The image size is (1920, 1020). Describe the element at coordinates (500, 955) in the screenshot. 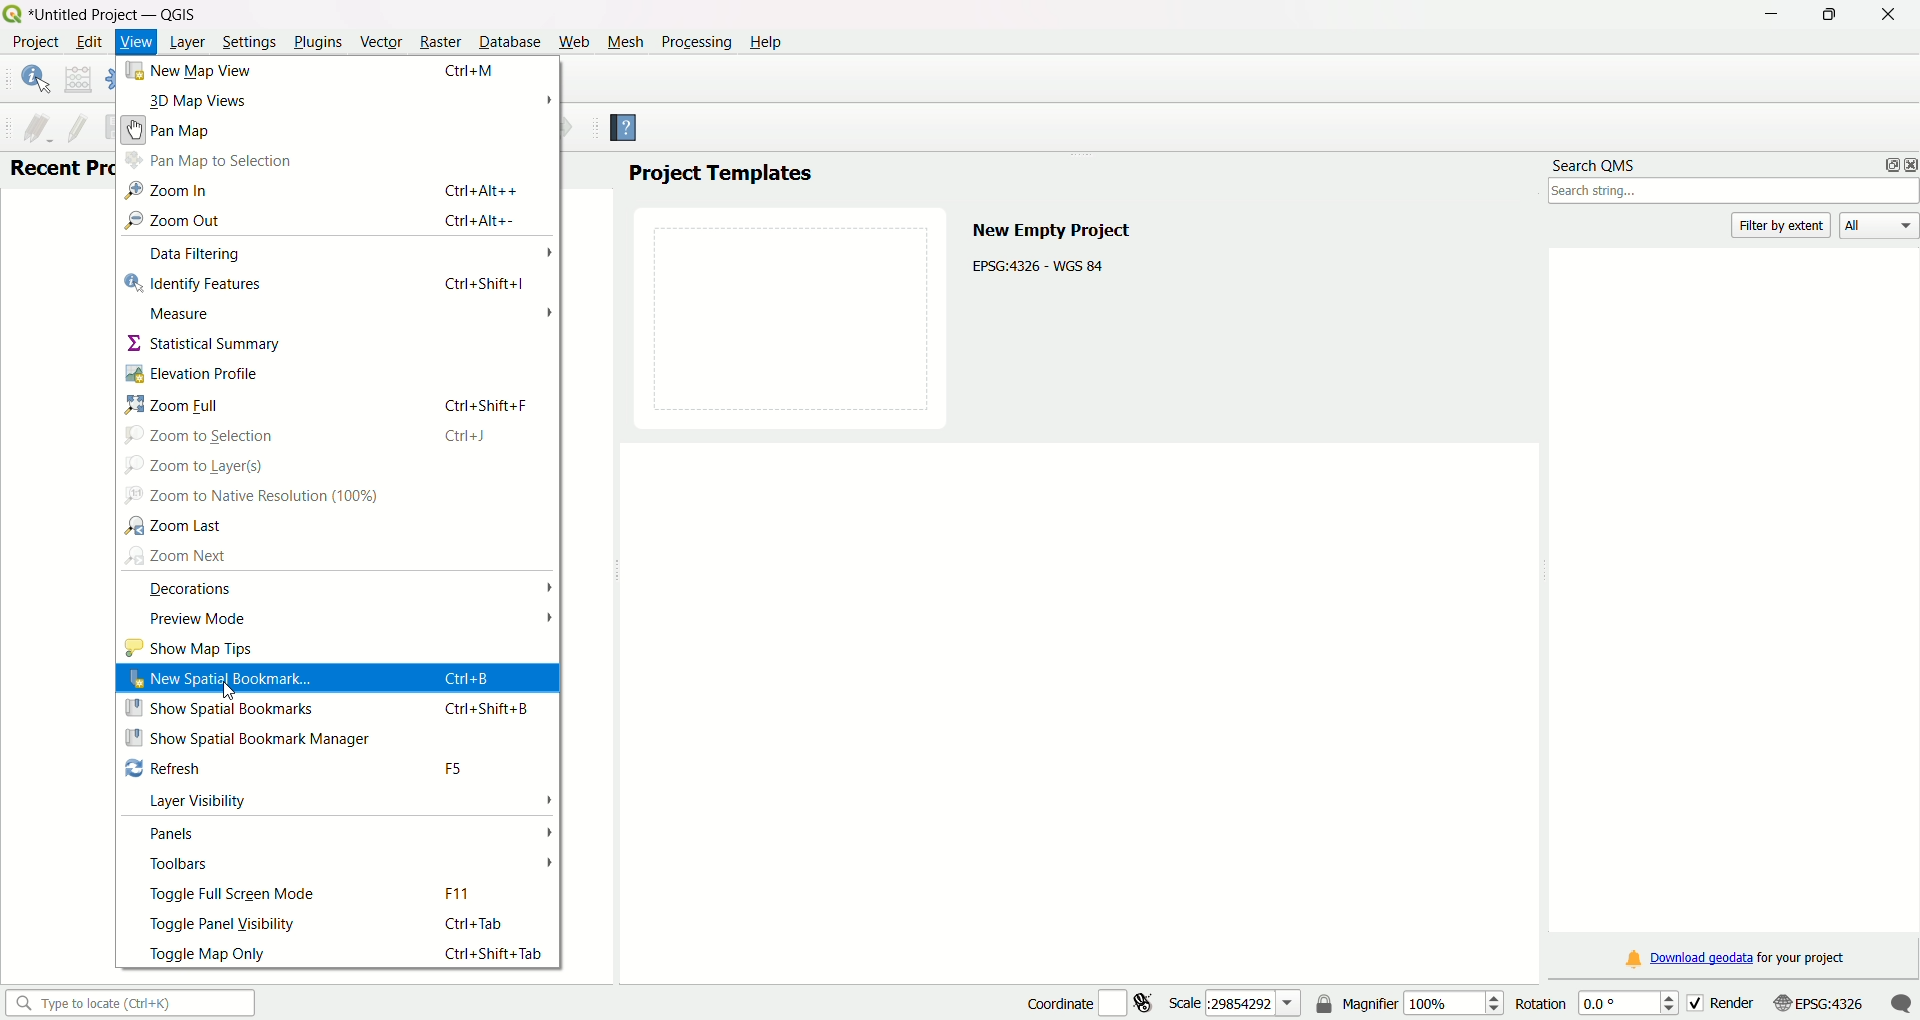

I see `ctrl+shift+tab` at that location.